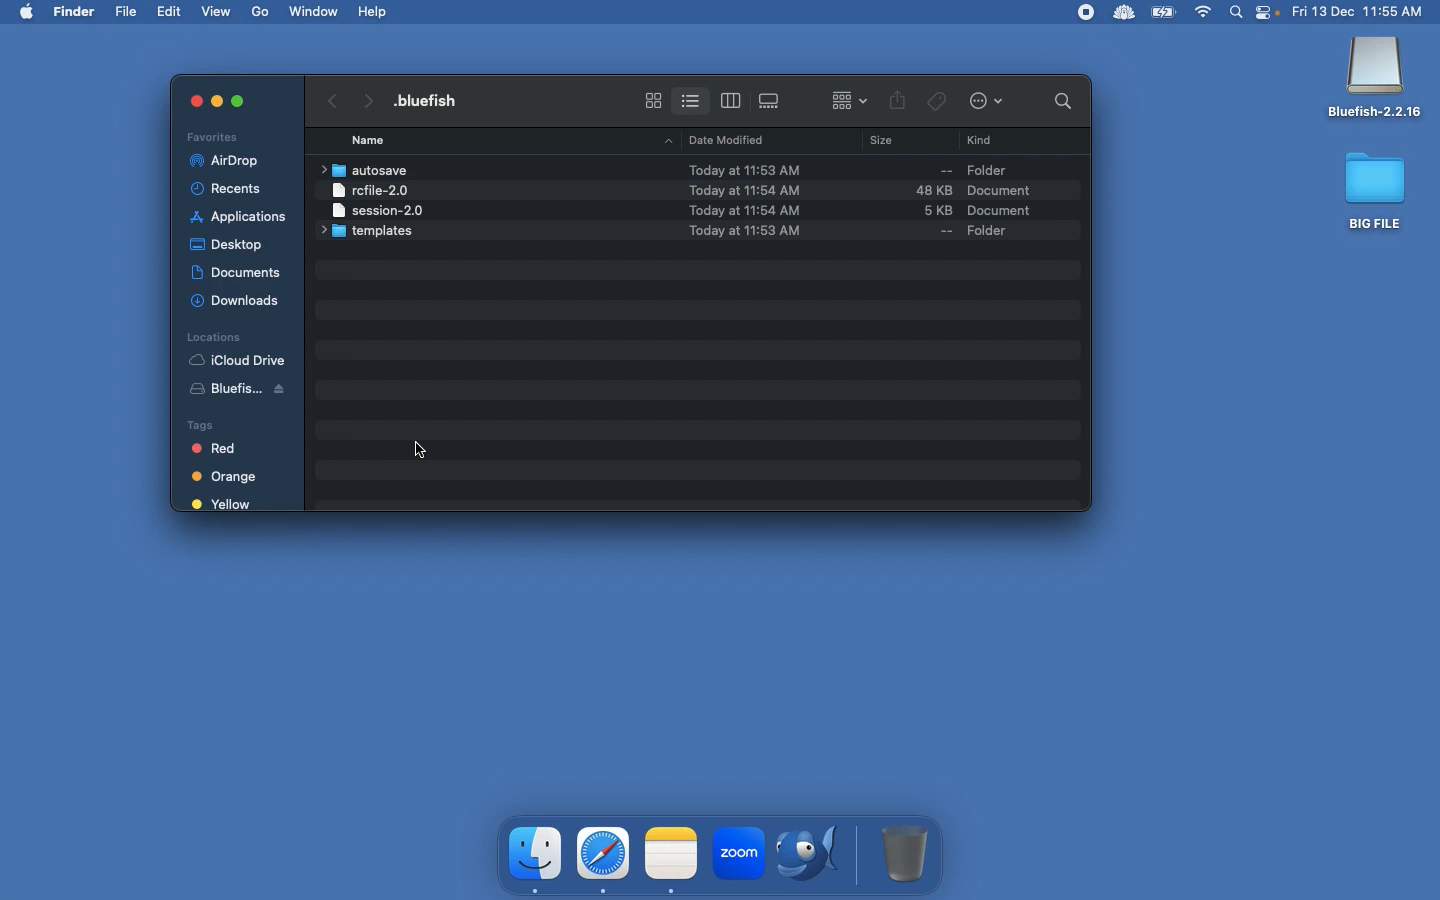 The image size is (1440, 900). Describe the element at coordinates (370, 170) in the screenshot. I see `autosave` at that location.